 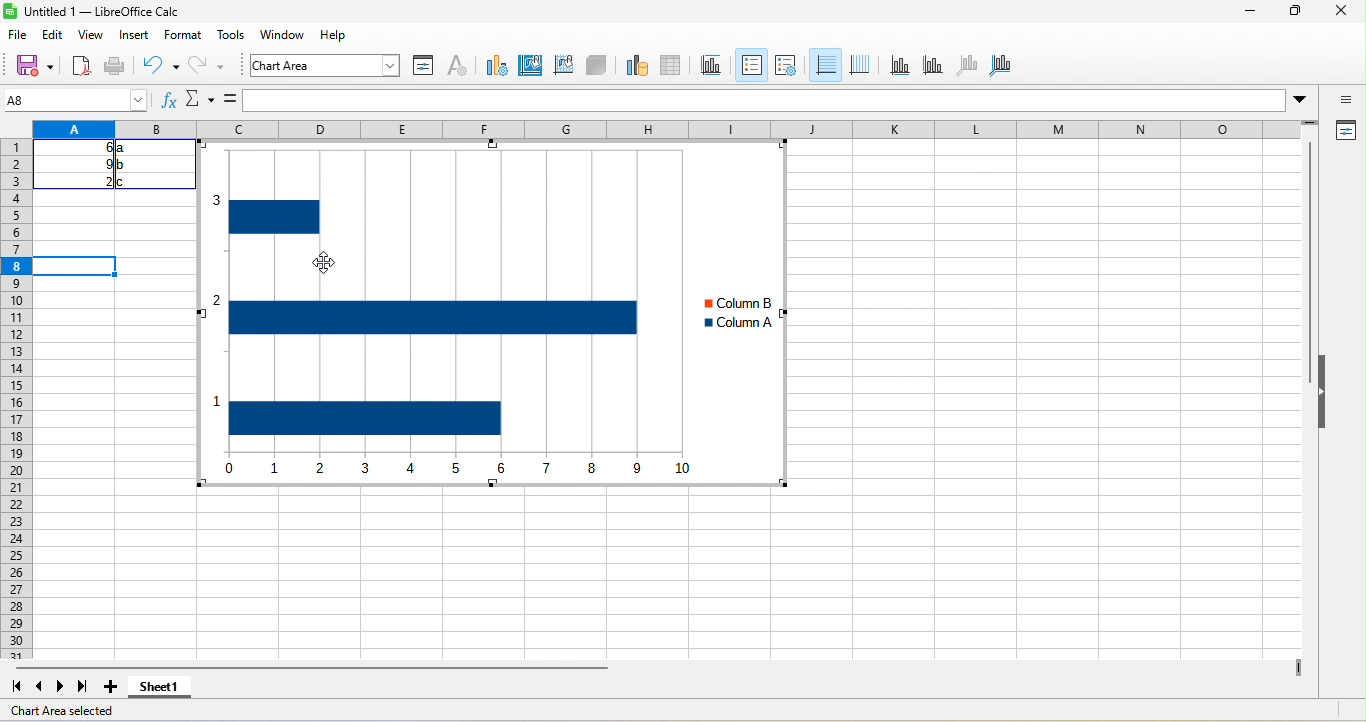 I want to click on Chart area selected, so click(x=62, y=710).